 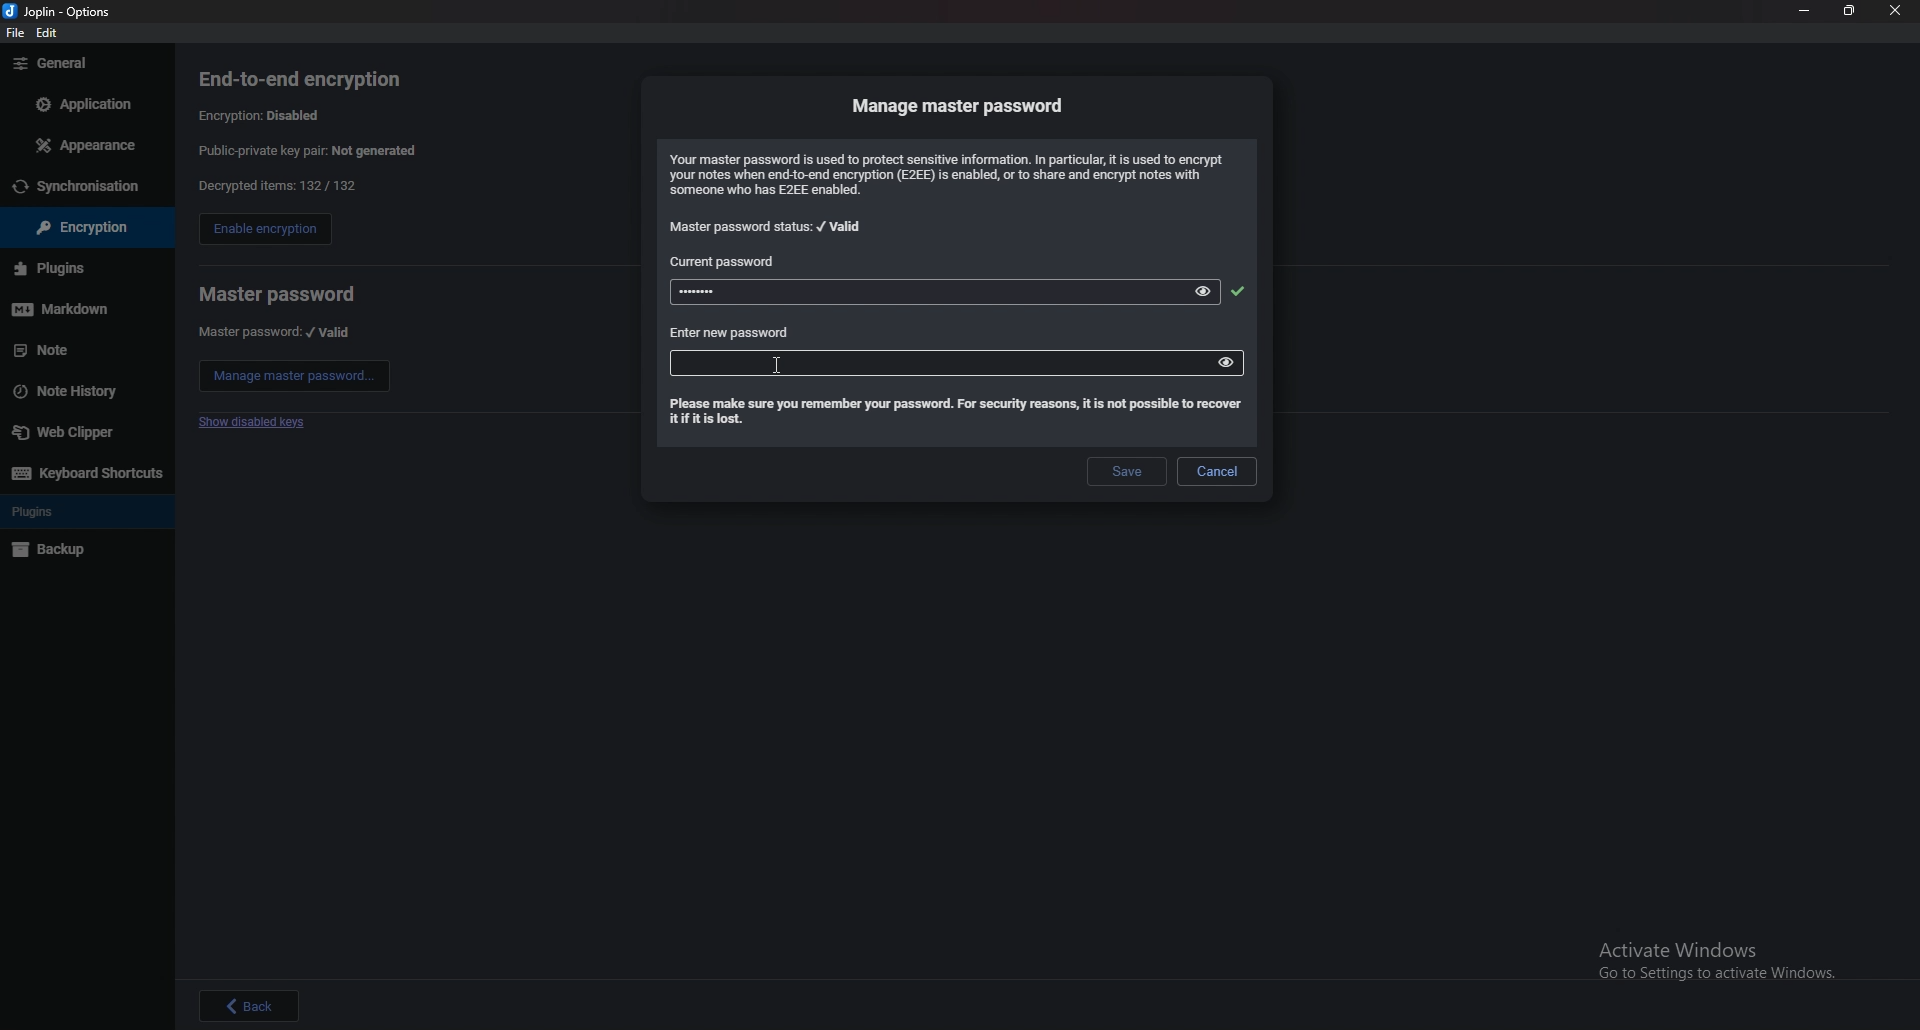 I want to click on markdown, so click(x=80, y=309).